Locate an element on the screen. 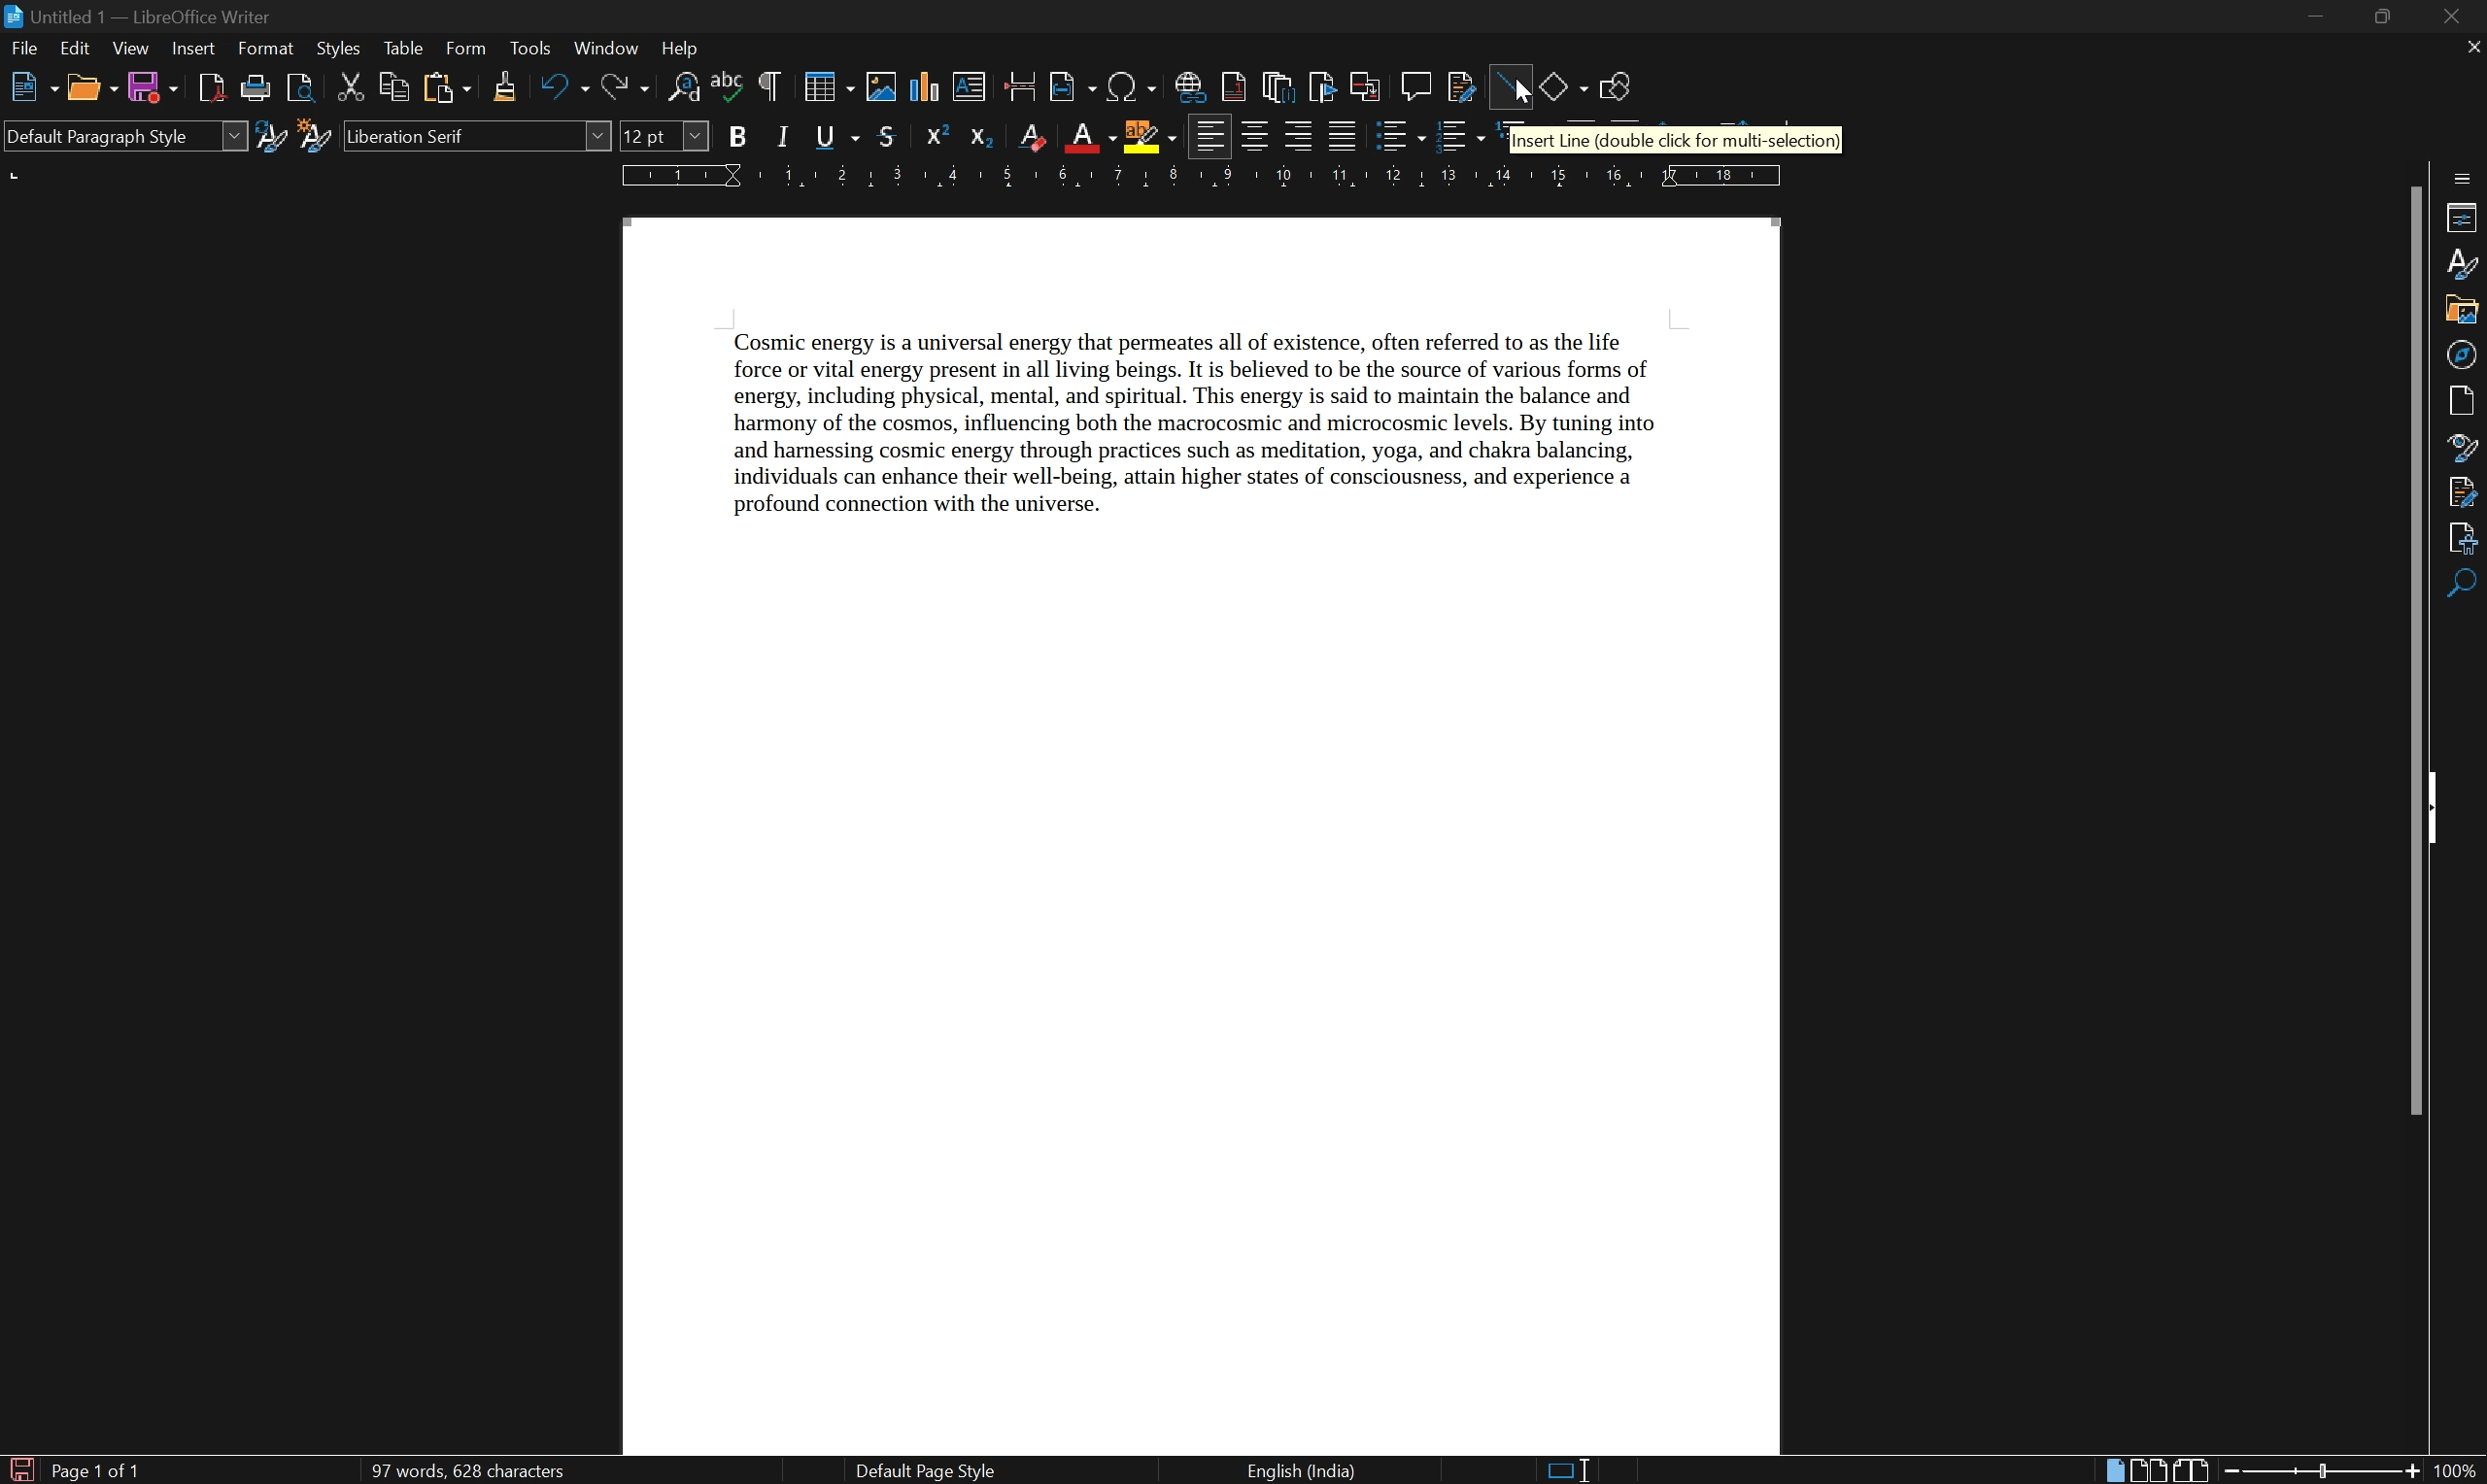  save is located at coordinates (155, 89).